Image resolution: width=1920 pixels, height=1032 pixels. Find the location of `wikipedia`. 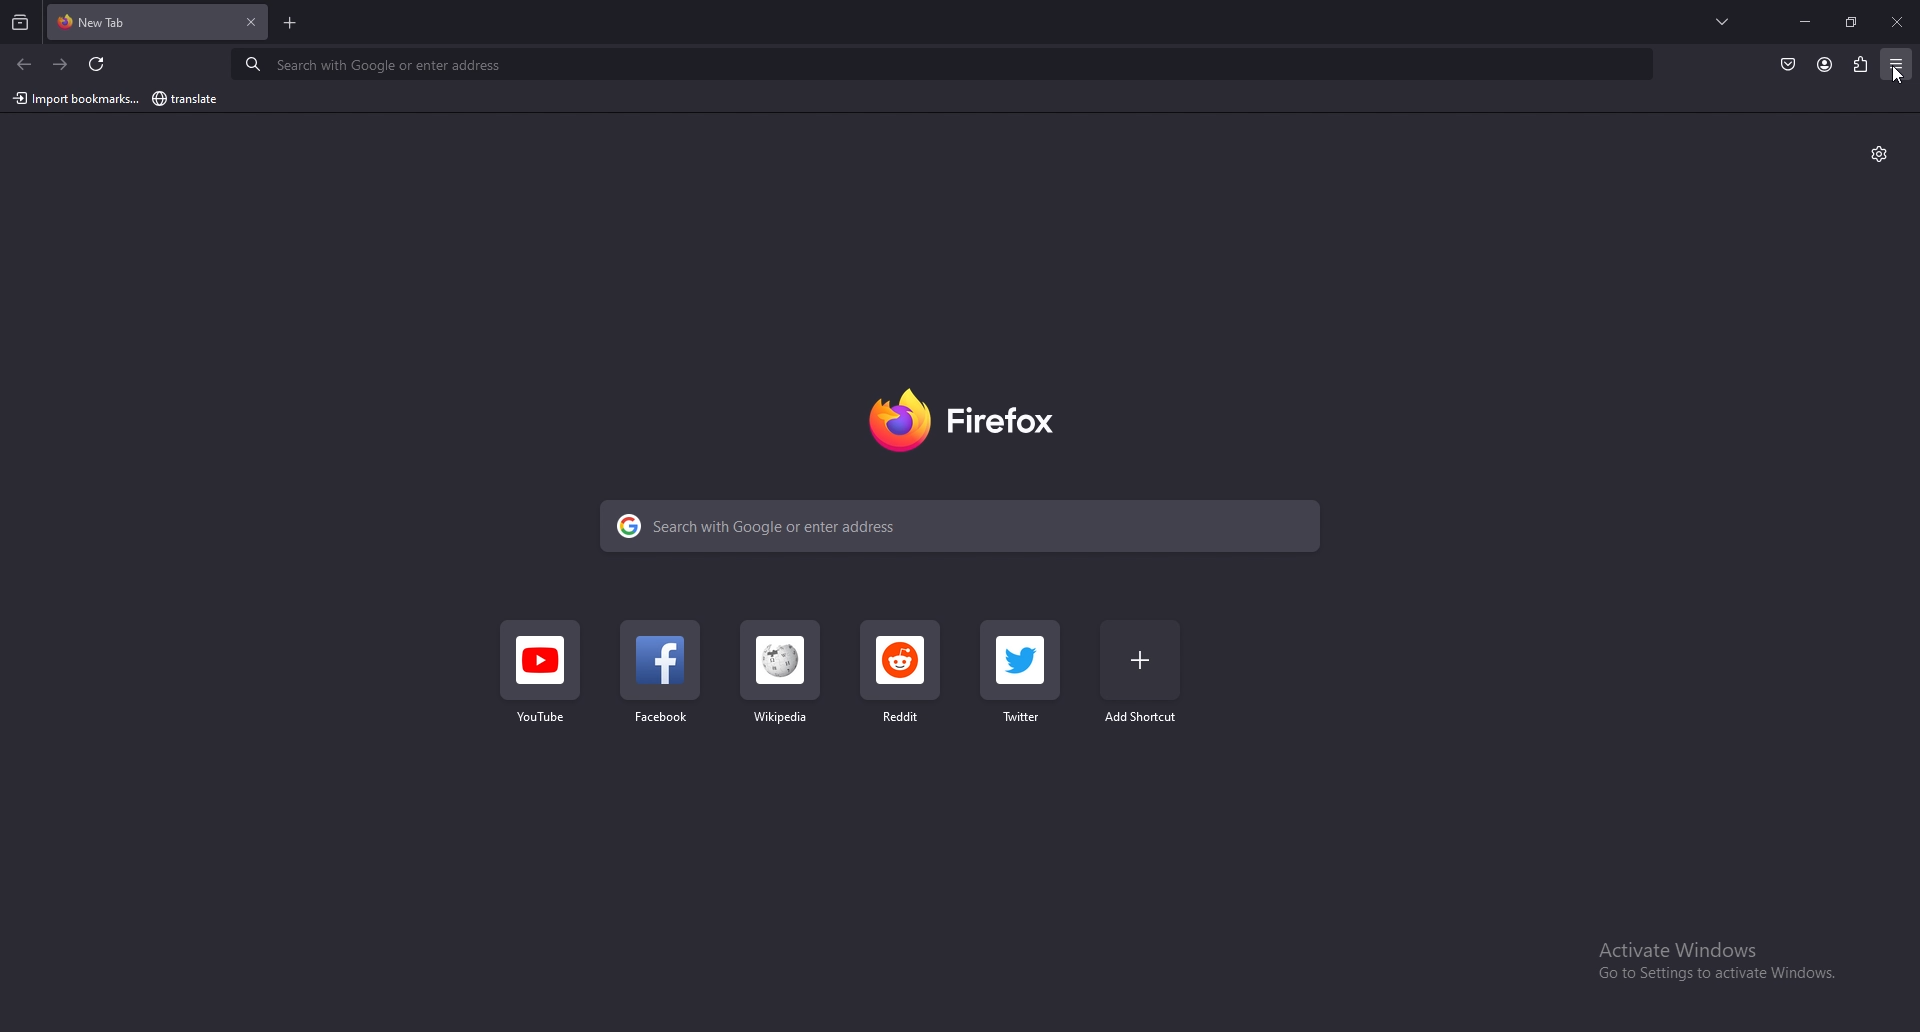

wikipedia is located at coordinates (778, 678).